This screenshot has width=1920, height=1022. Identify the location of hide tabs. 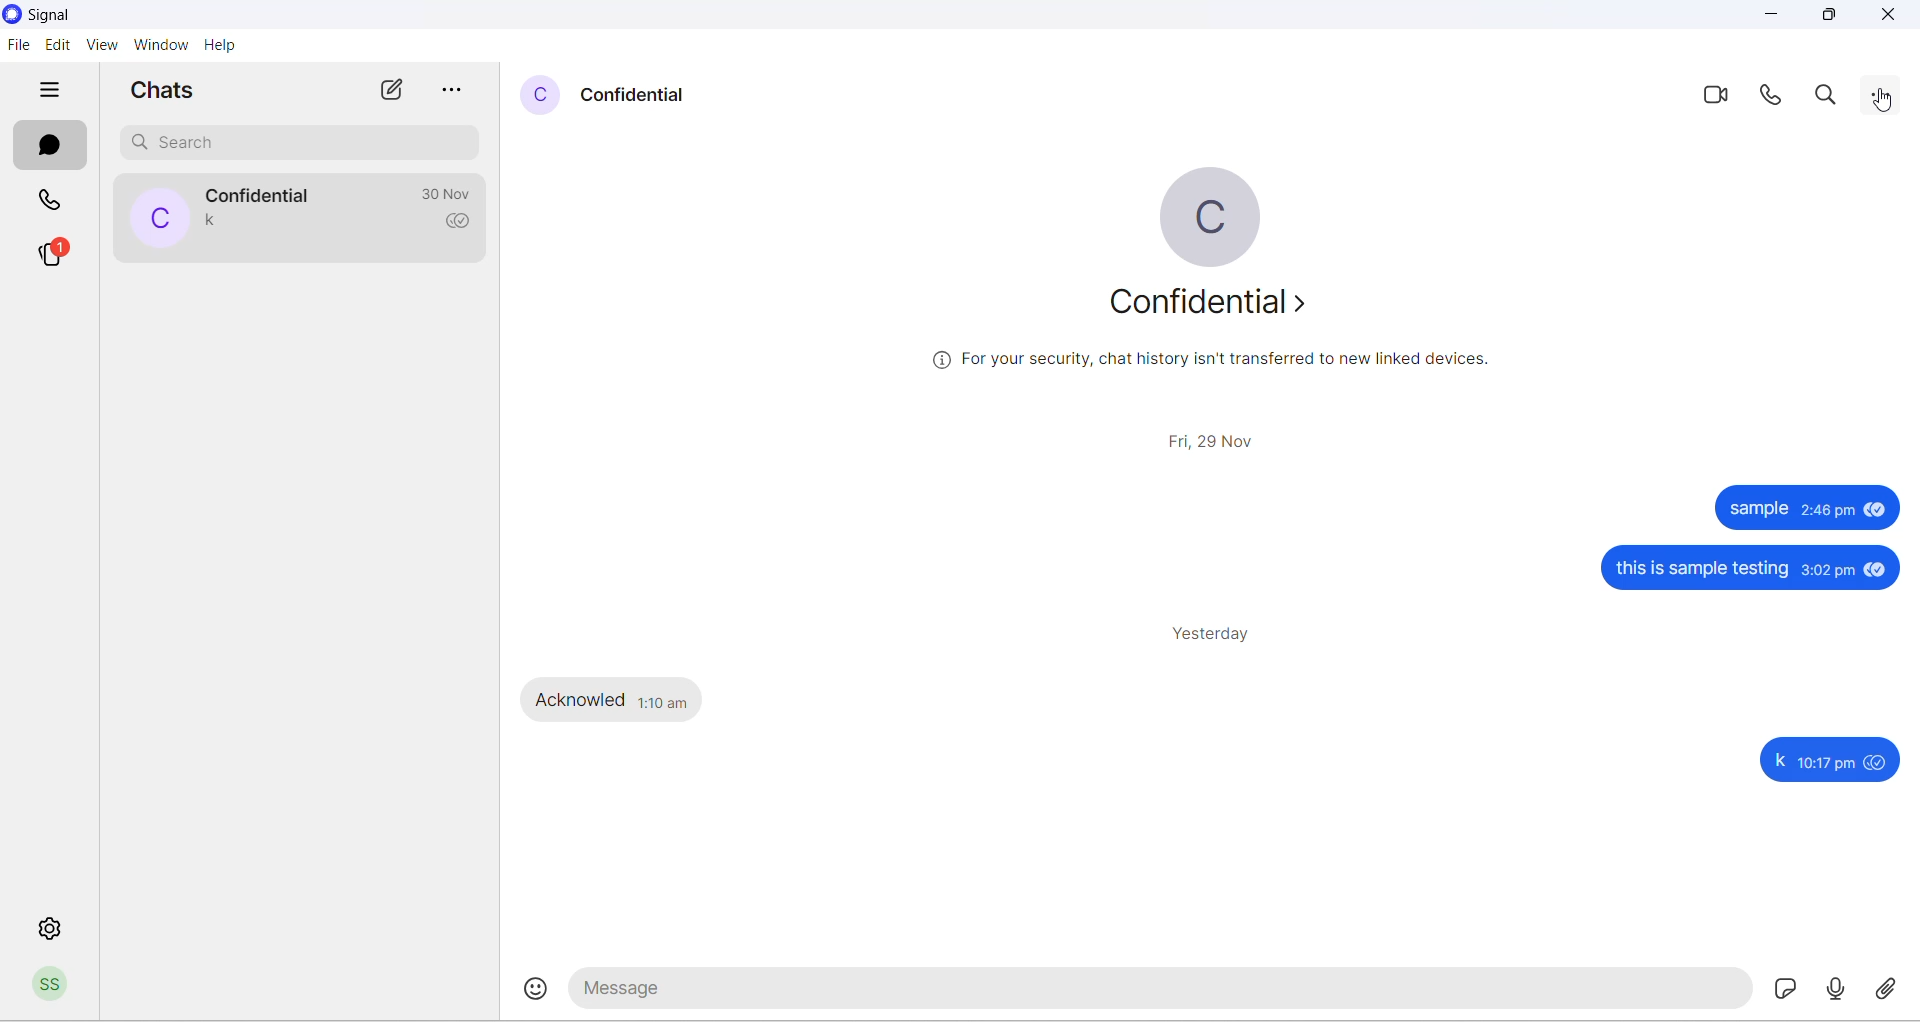
(46, 88).